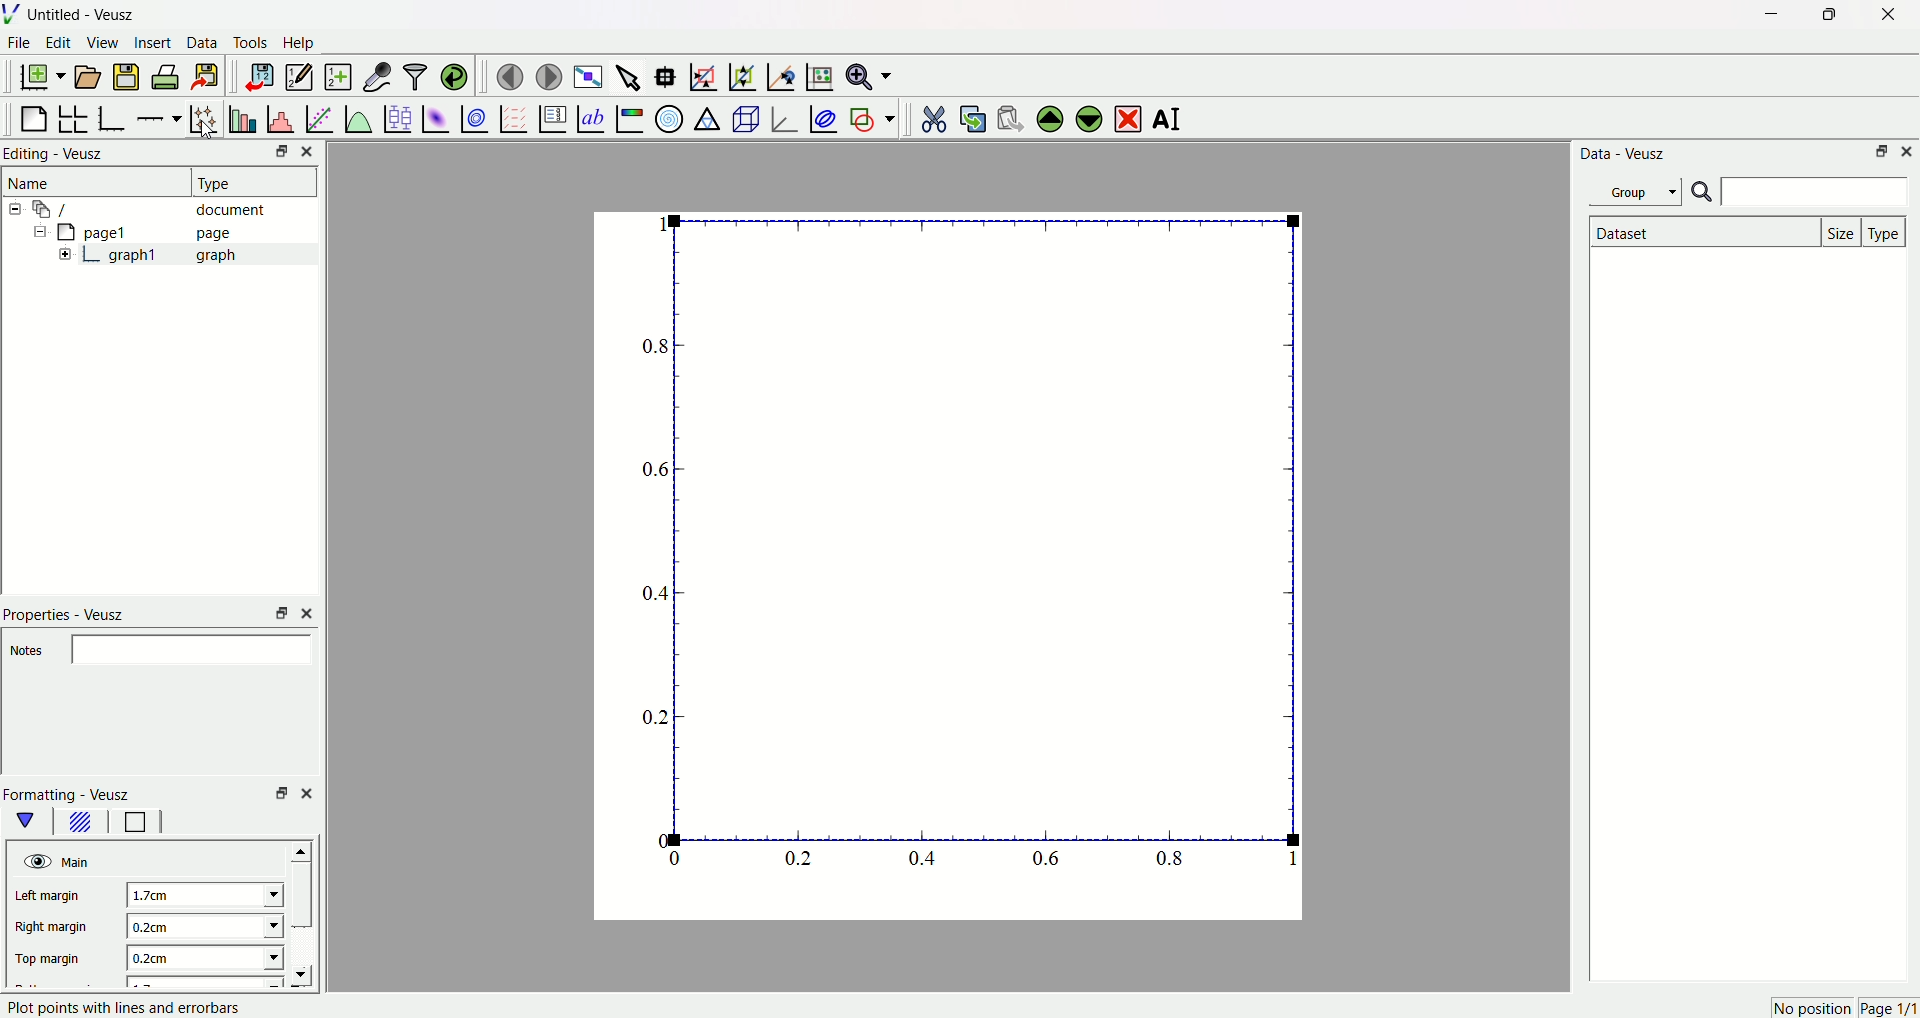  What do you see at coordinates (79, 861) in the screenshot?
I see `Main` at bounding box center [79, 861].